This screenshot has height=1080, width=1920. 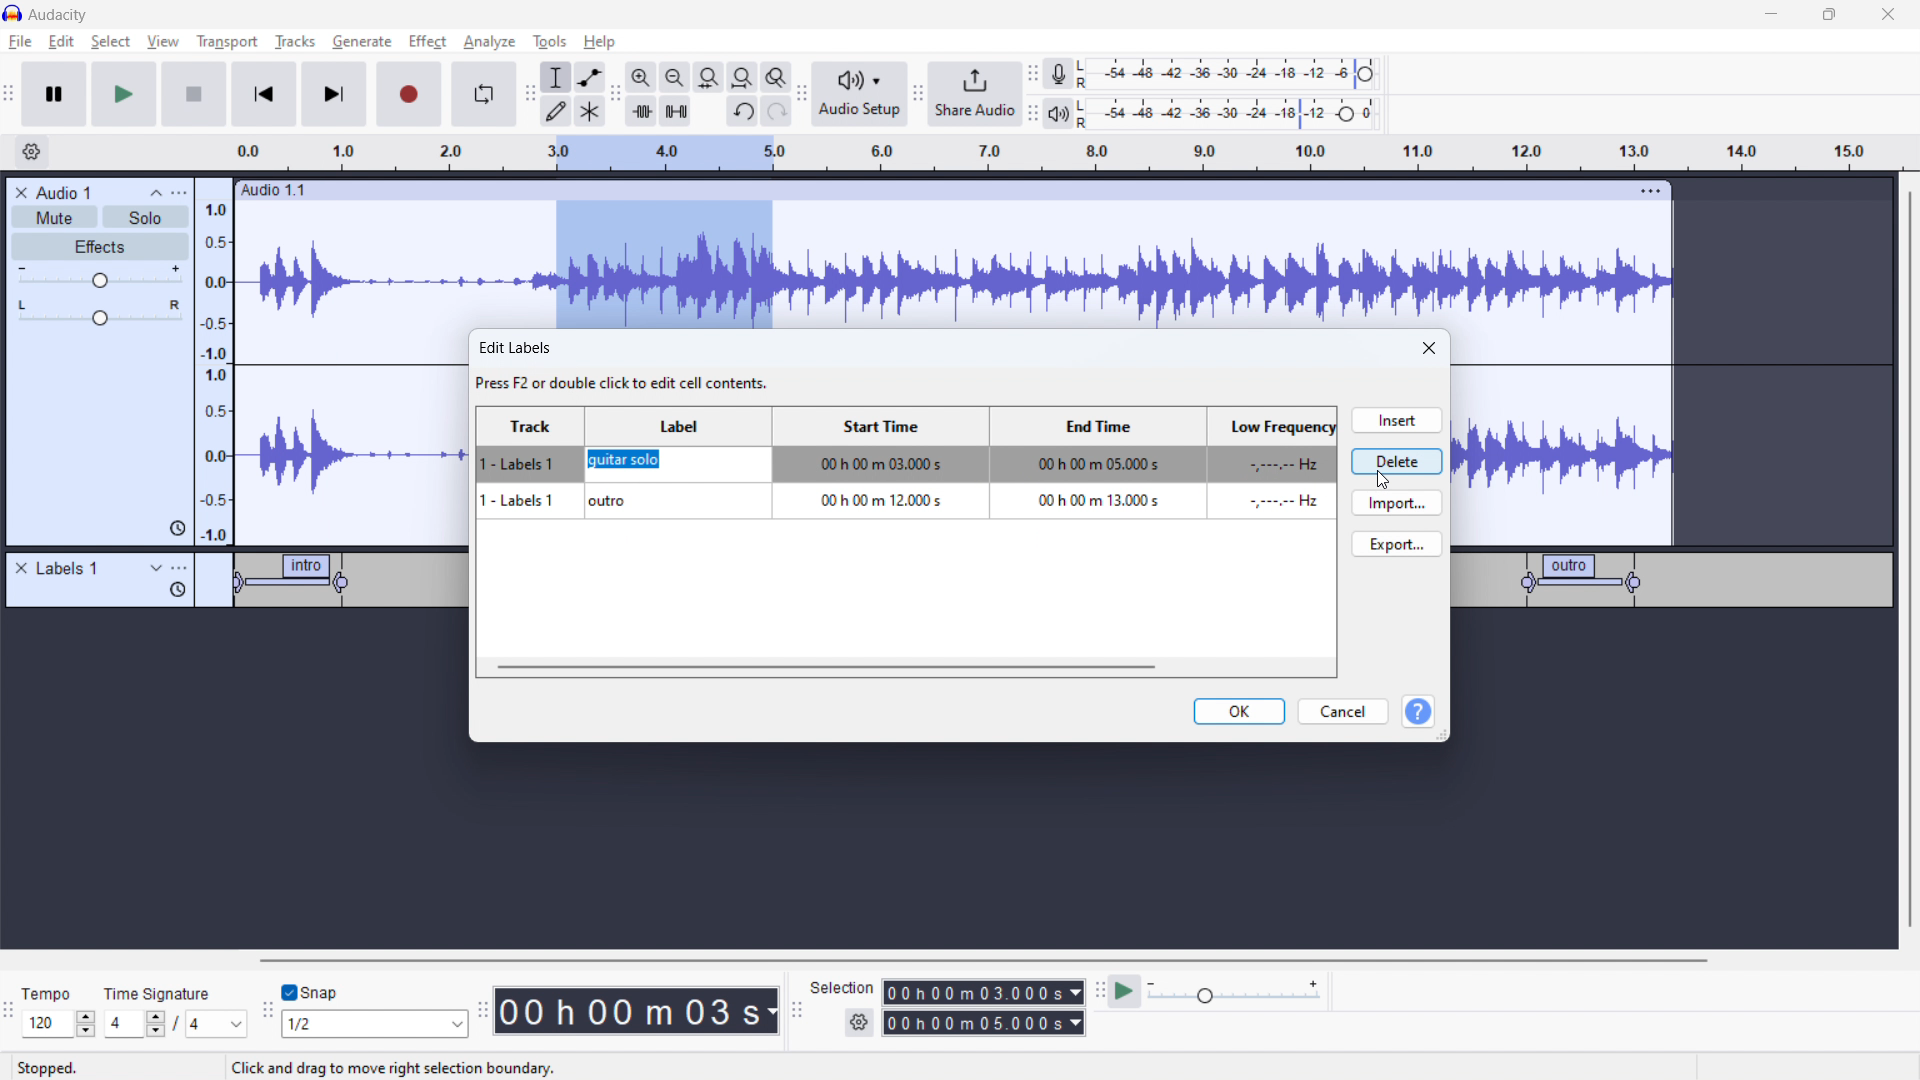 What do you see at coordinates (637, 1009) in the screenshot?
I see `timestamp` at bounding box center [637, 1009].